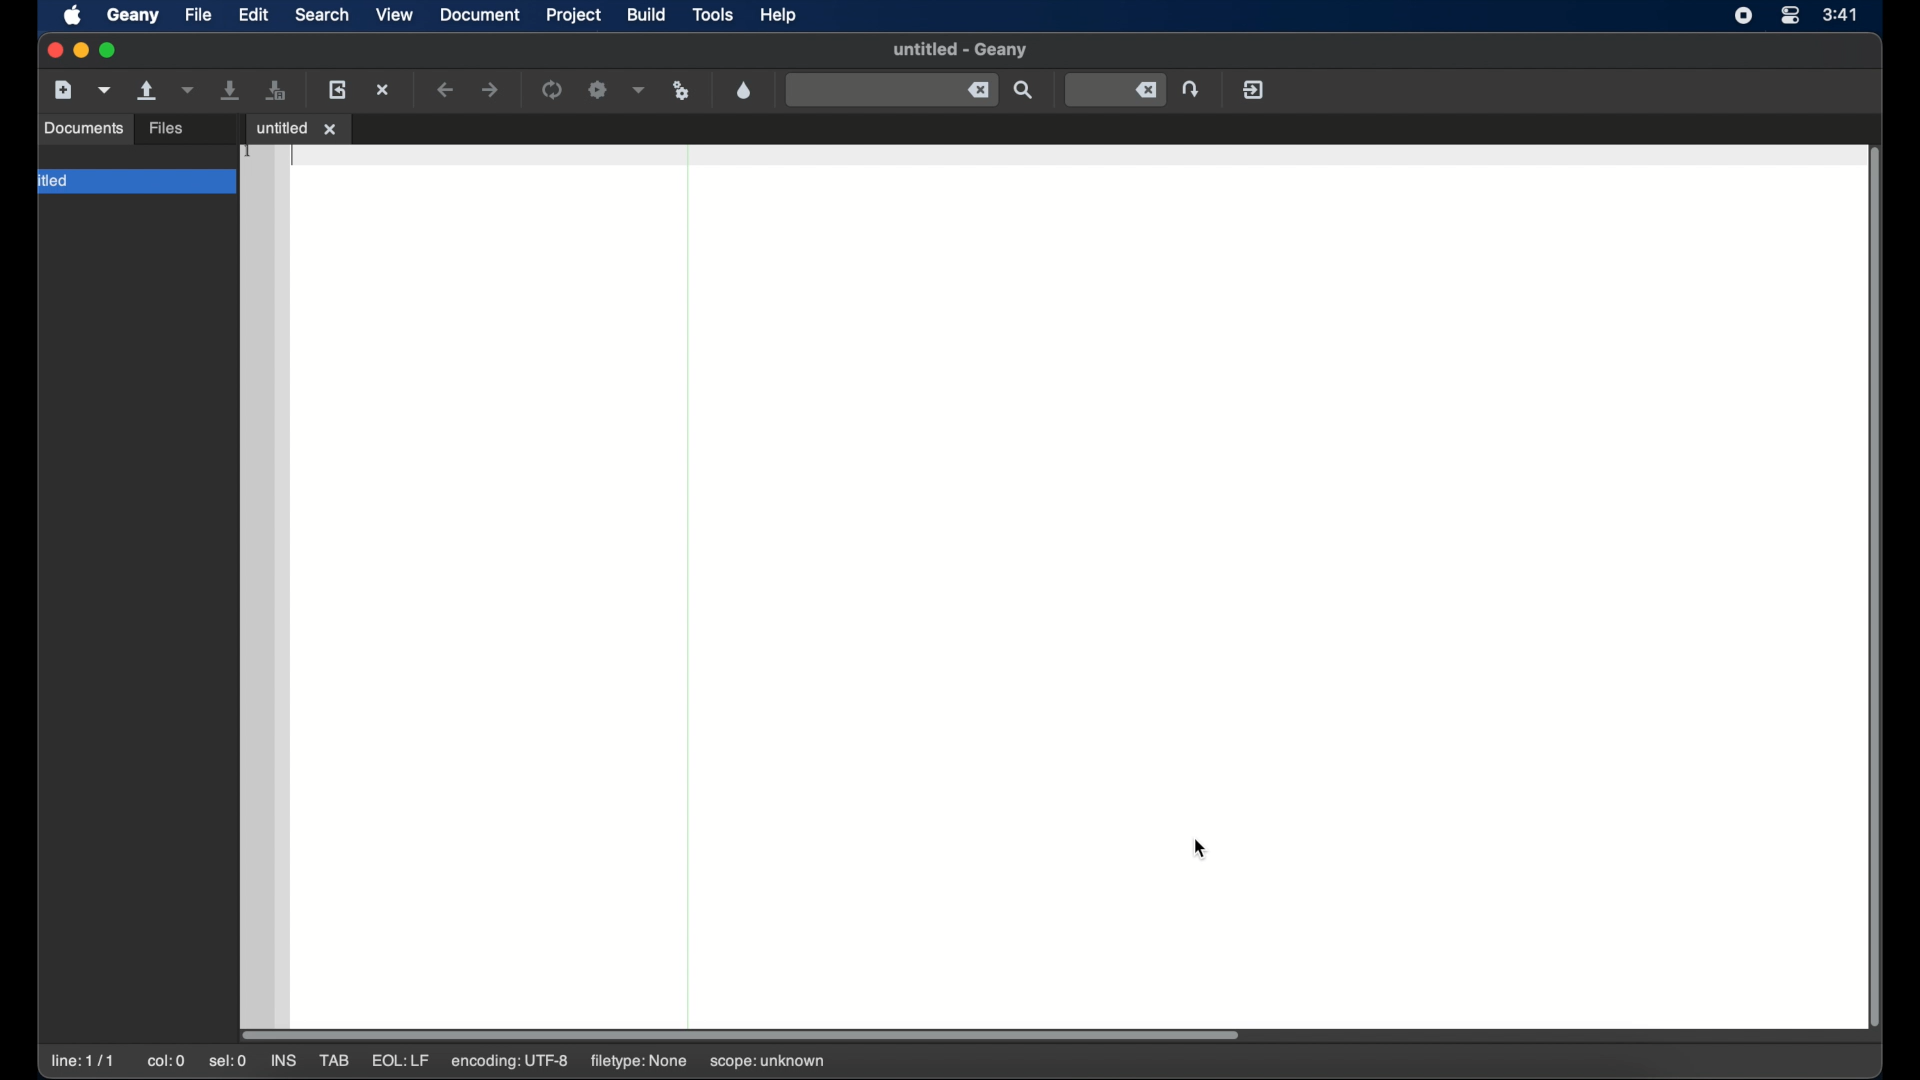 This screenshot has height=1080, width=1920. I want to click on eql: lf, so click(399, 1060).